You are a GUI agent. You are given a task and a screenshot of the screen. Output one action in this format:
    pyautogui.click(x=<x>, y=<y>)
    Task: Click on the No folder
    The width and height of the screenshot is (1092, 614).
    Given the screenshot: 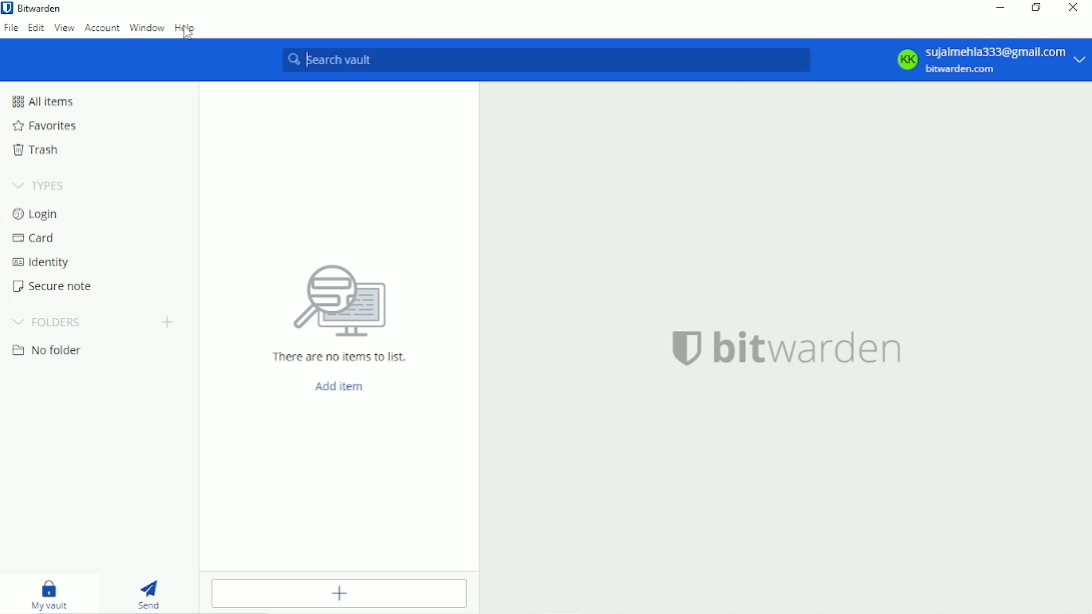 What is the action you would take?
    pyautogui.click(x=49, y=350)
    